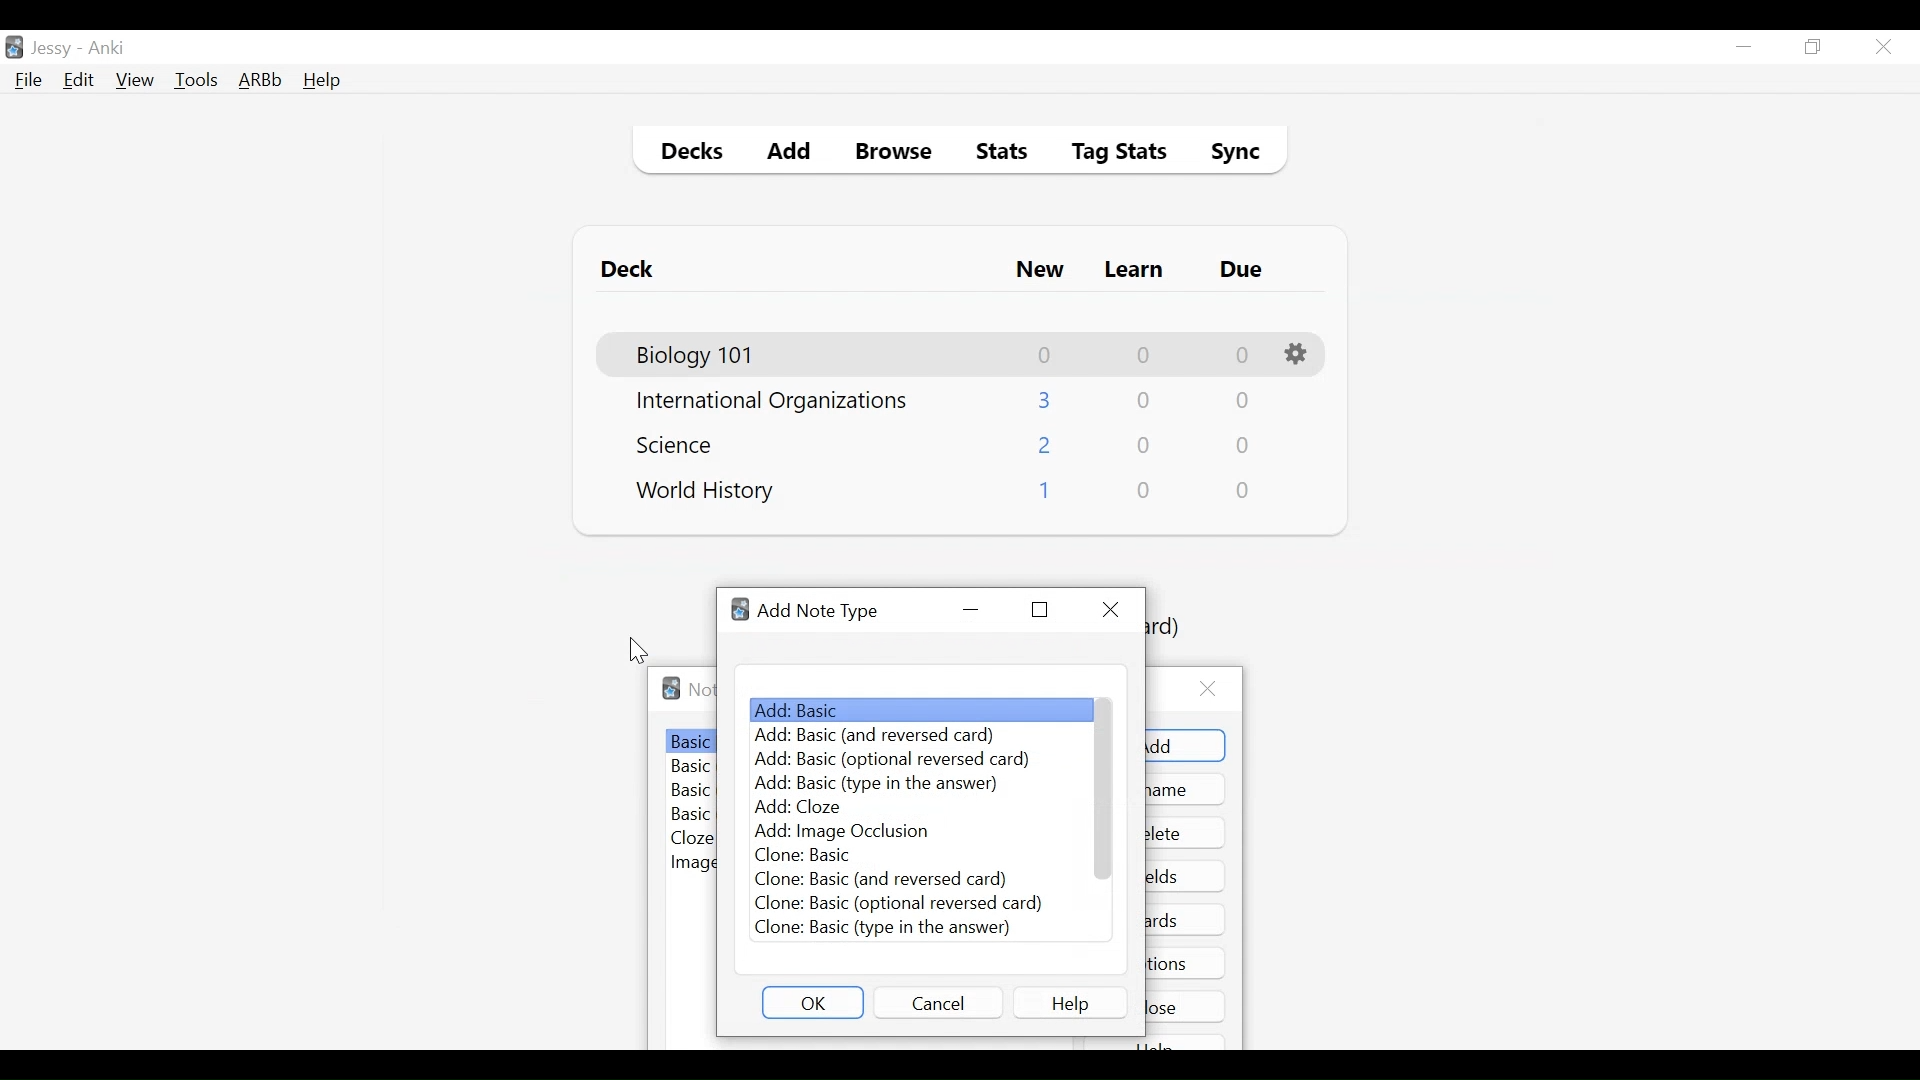  What do you see at coordinates (691, 792) in the screenshot?
I see `Basic (optional reversed card) (number of notes)` at bounding box center [691, 792].